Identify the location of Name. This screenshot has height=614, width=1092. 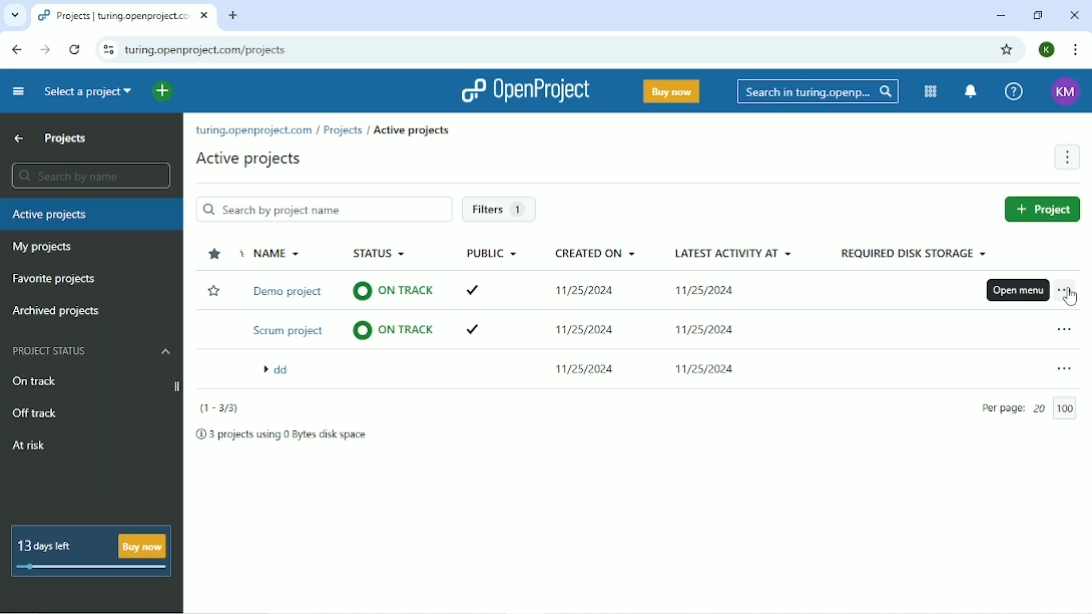
(273, 254).